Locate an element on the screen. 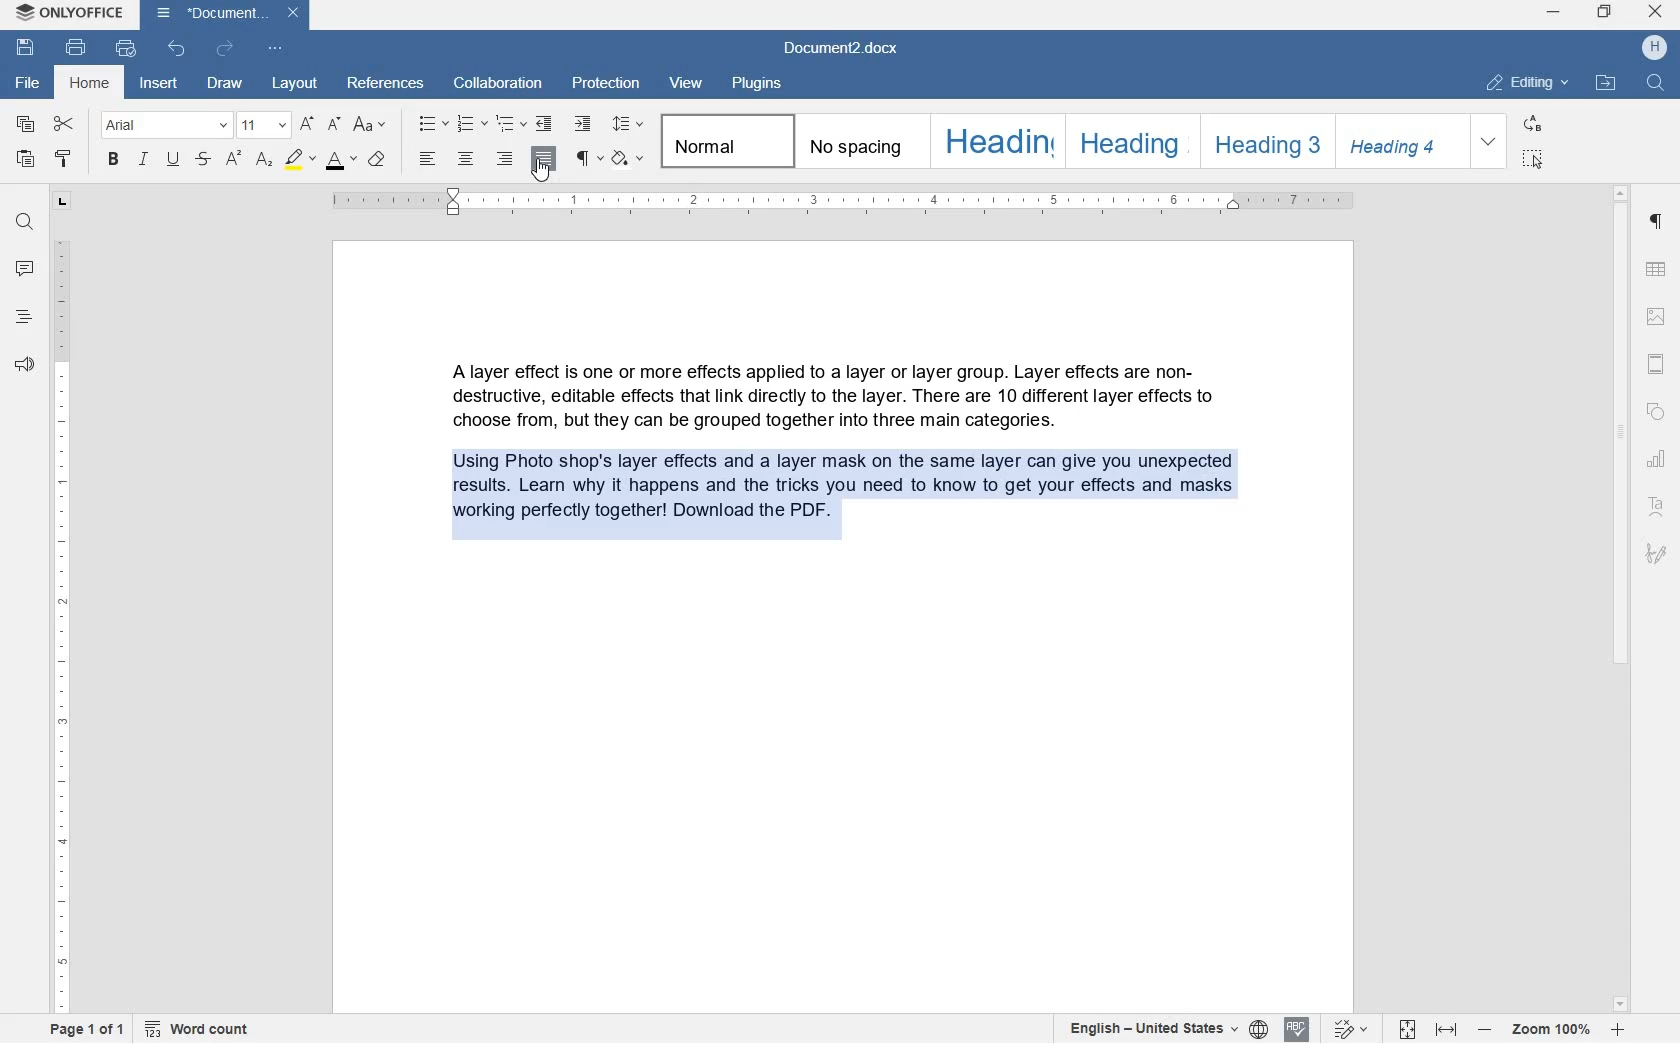 The width and height of the screenshot is (1680, 1044). FONT SIZE is located at coordinates (262, 124).